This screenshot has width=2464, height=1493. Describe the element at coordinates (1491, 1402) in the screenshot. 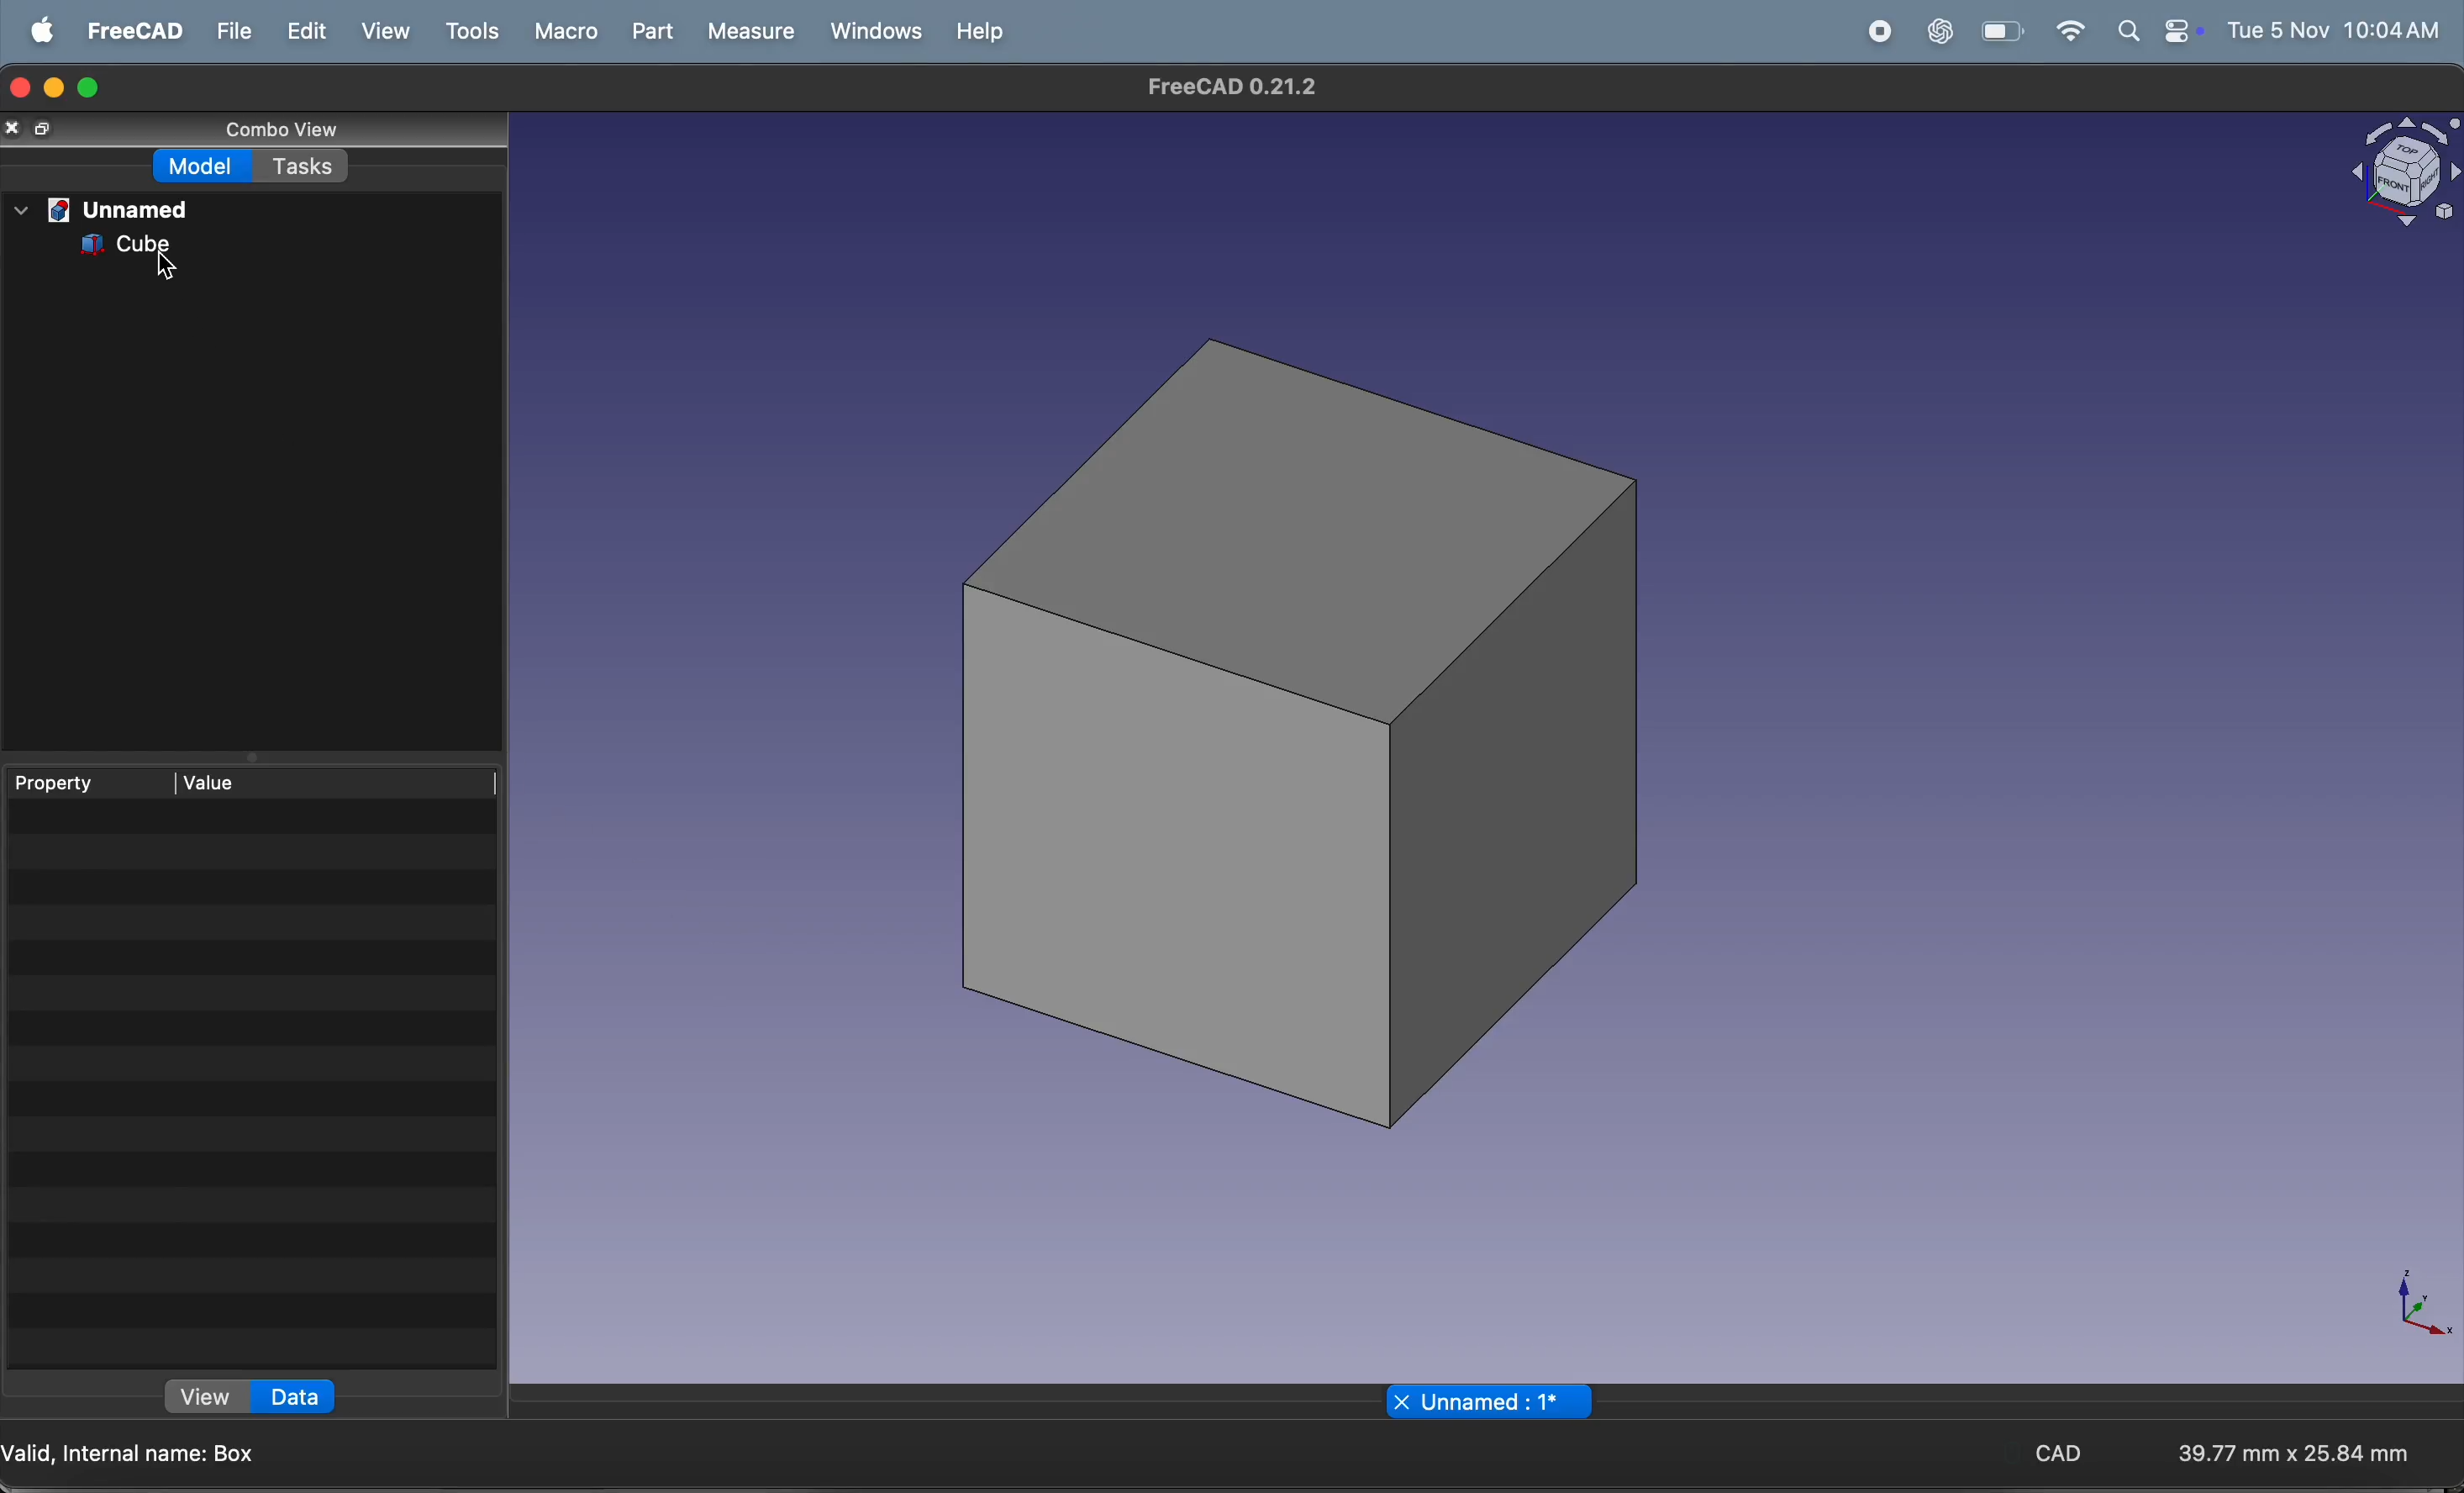

I see `unamed` at that location.